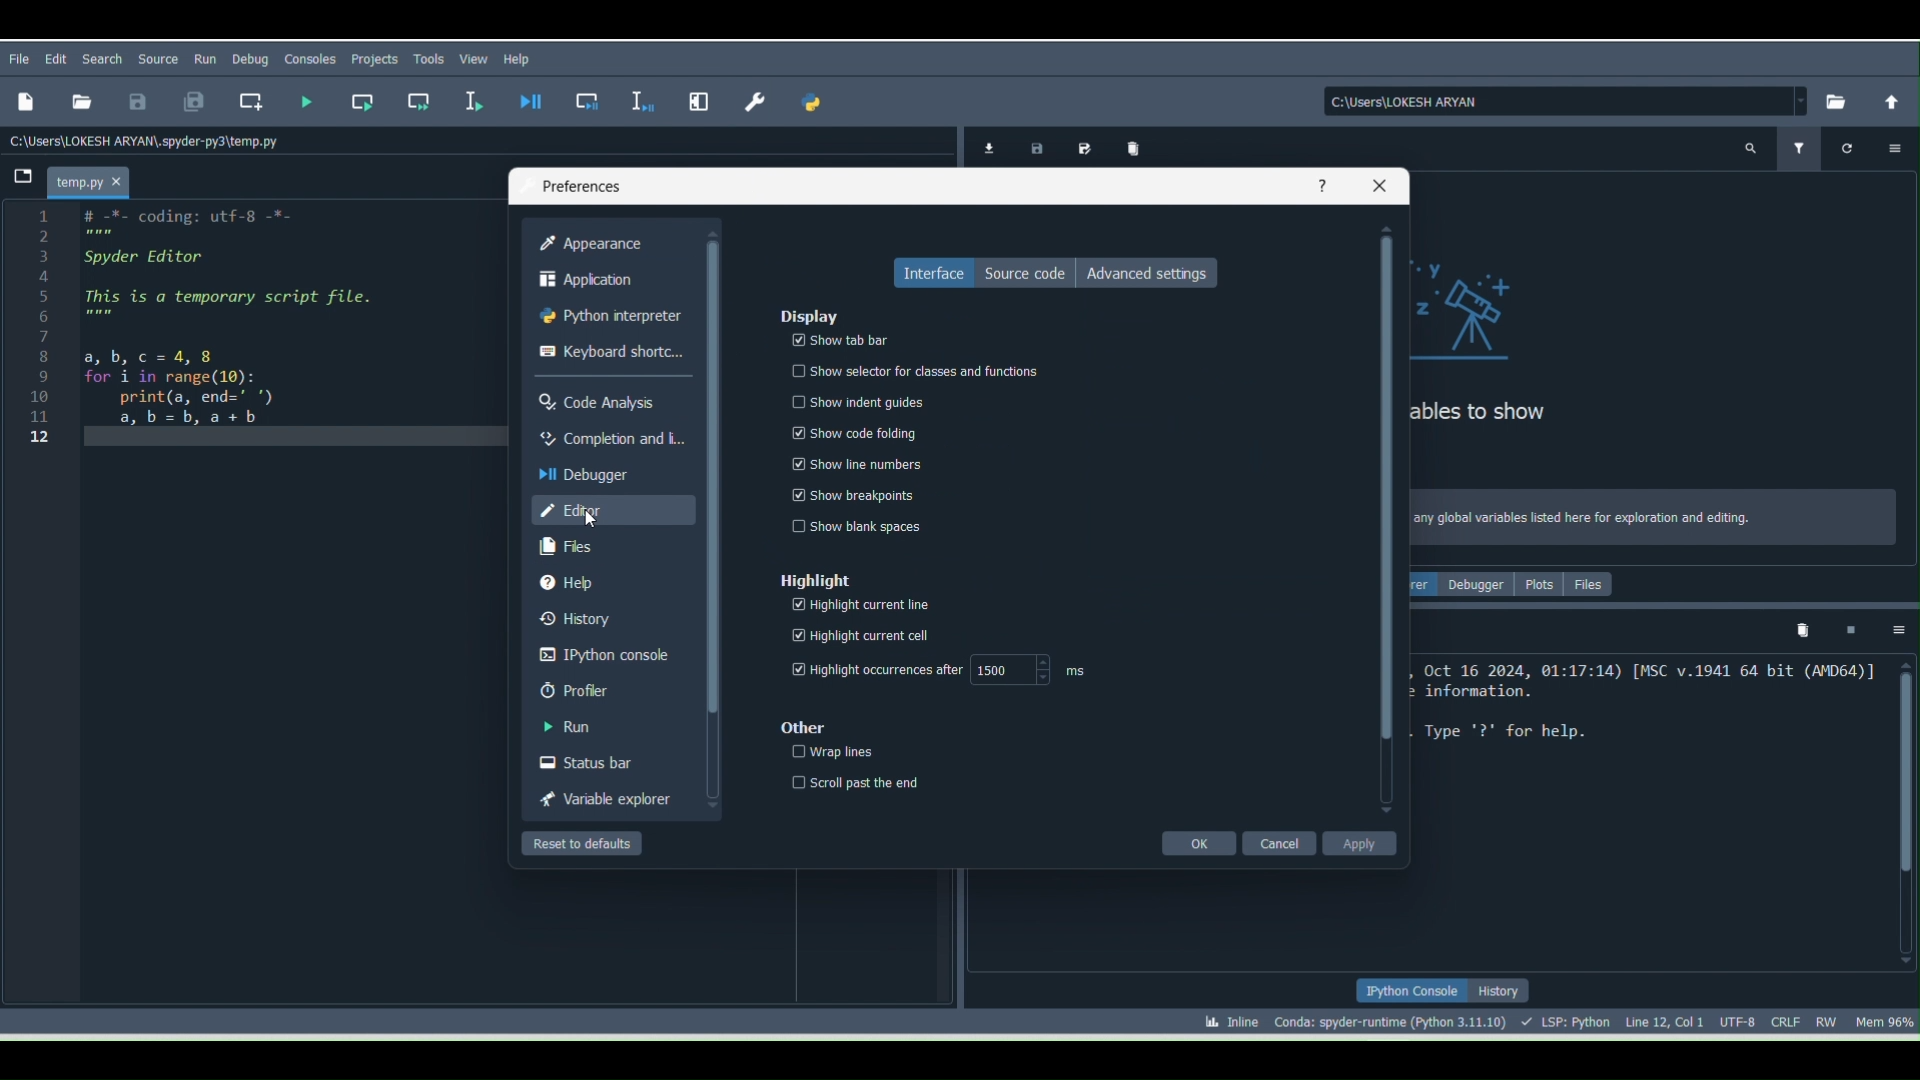 The width and height of the screenshot is (1920, 1080). What do you see at coordinates (211, 340) in the screenshot?
I see `Bl wn I
3 Spyder Editor

a

5 This is a temporary script file.
6 mem

7

8 ab, c=4,38

9 for i in range(10):
10 print(a, end=" ')
11 a, b=b, a+b
12` at bounding box center [211, 340].